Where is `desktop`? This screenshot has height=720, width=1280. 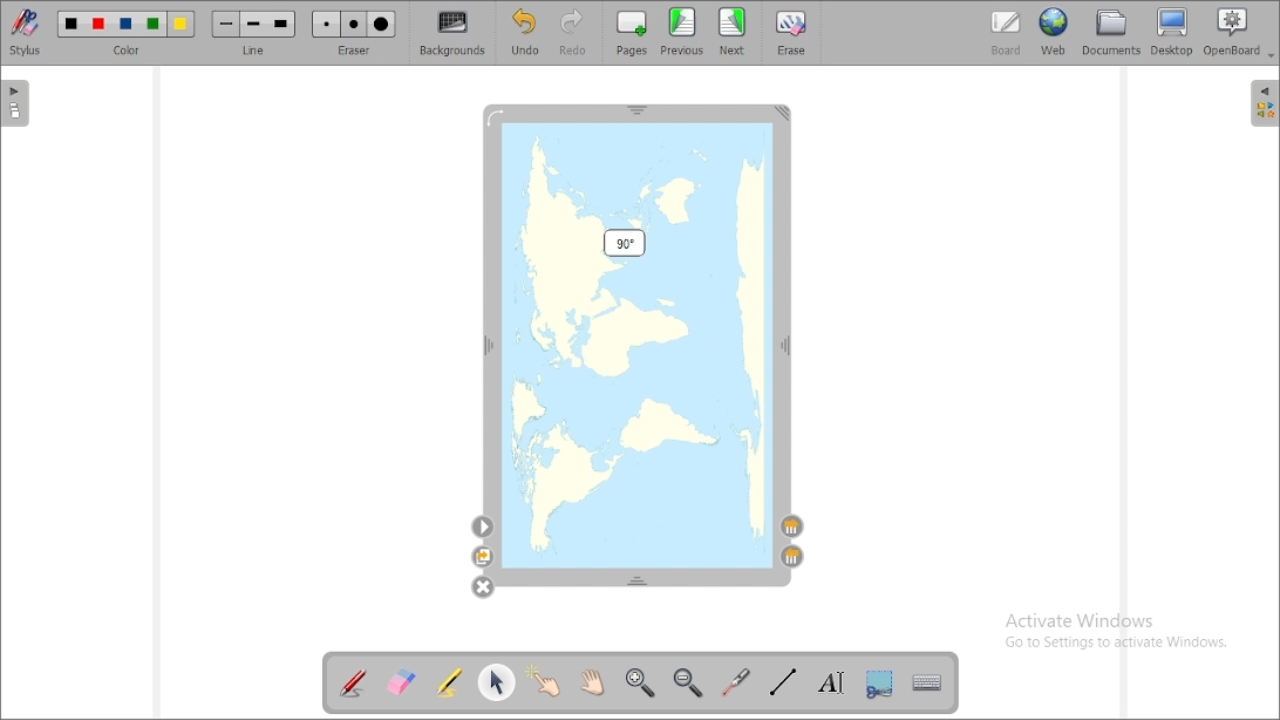 desktop is located at coordinates (1172, 31).